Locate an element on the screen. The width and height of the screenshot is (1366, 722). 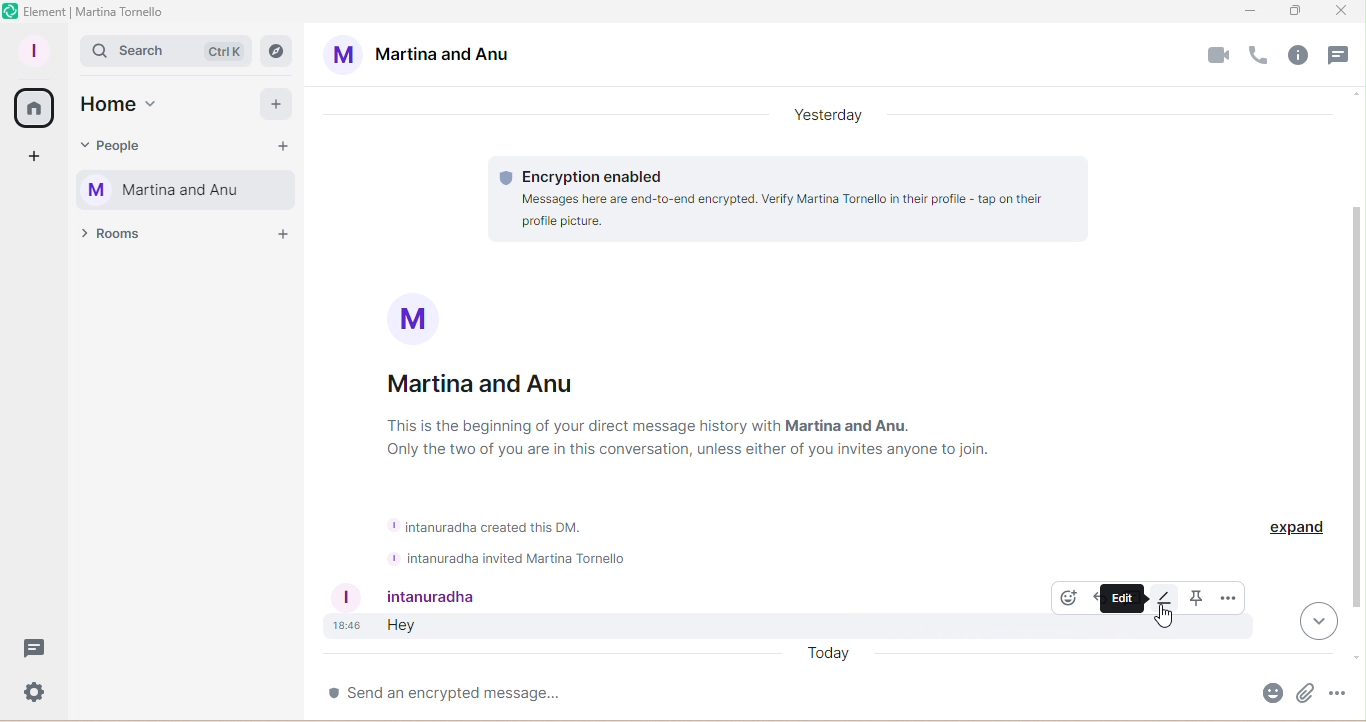
React is located at coordinates (1066, 596).